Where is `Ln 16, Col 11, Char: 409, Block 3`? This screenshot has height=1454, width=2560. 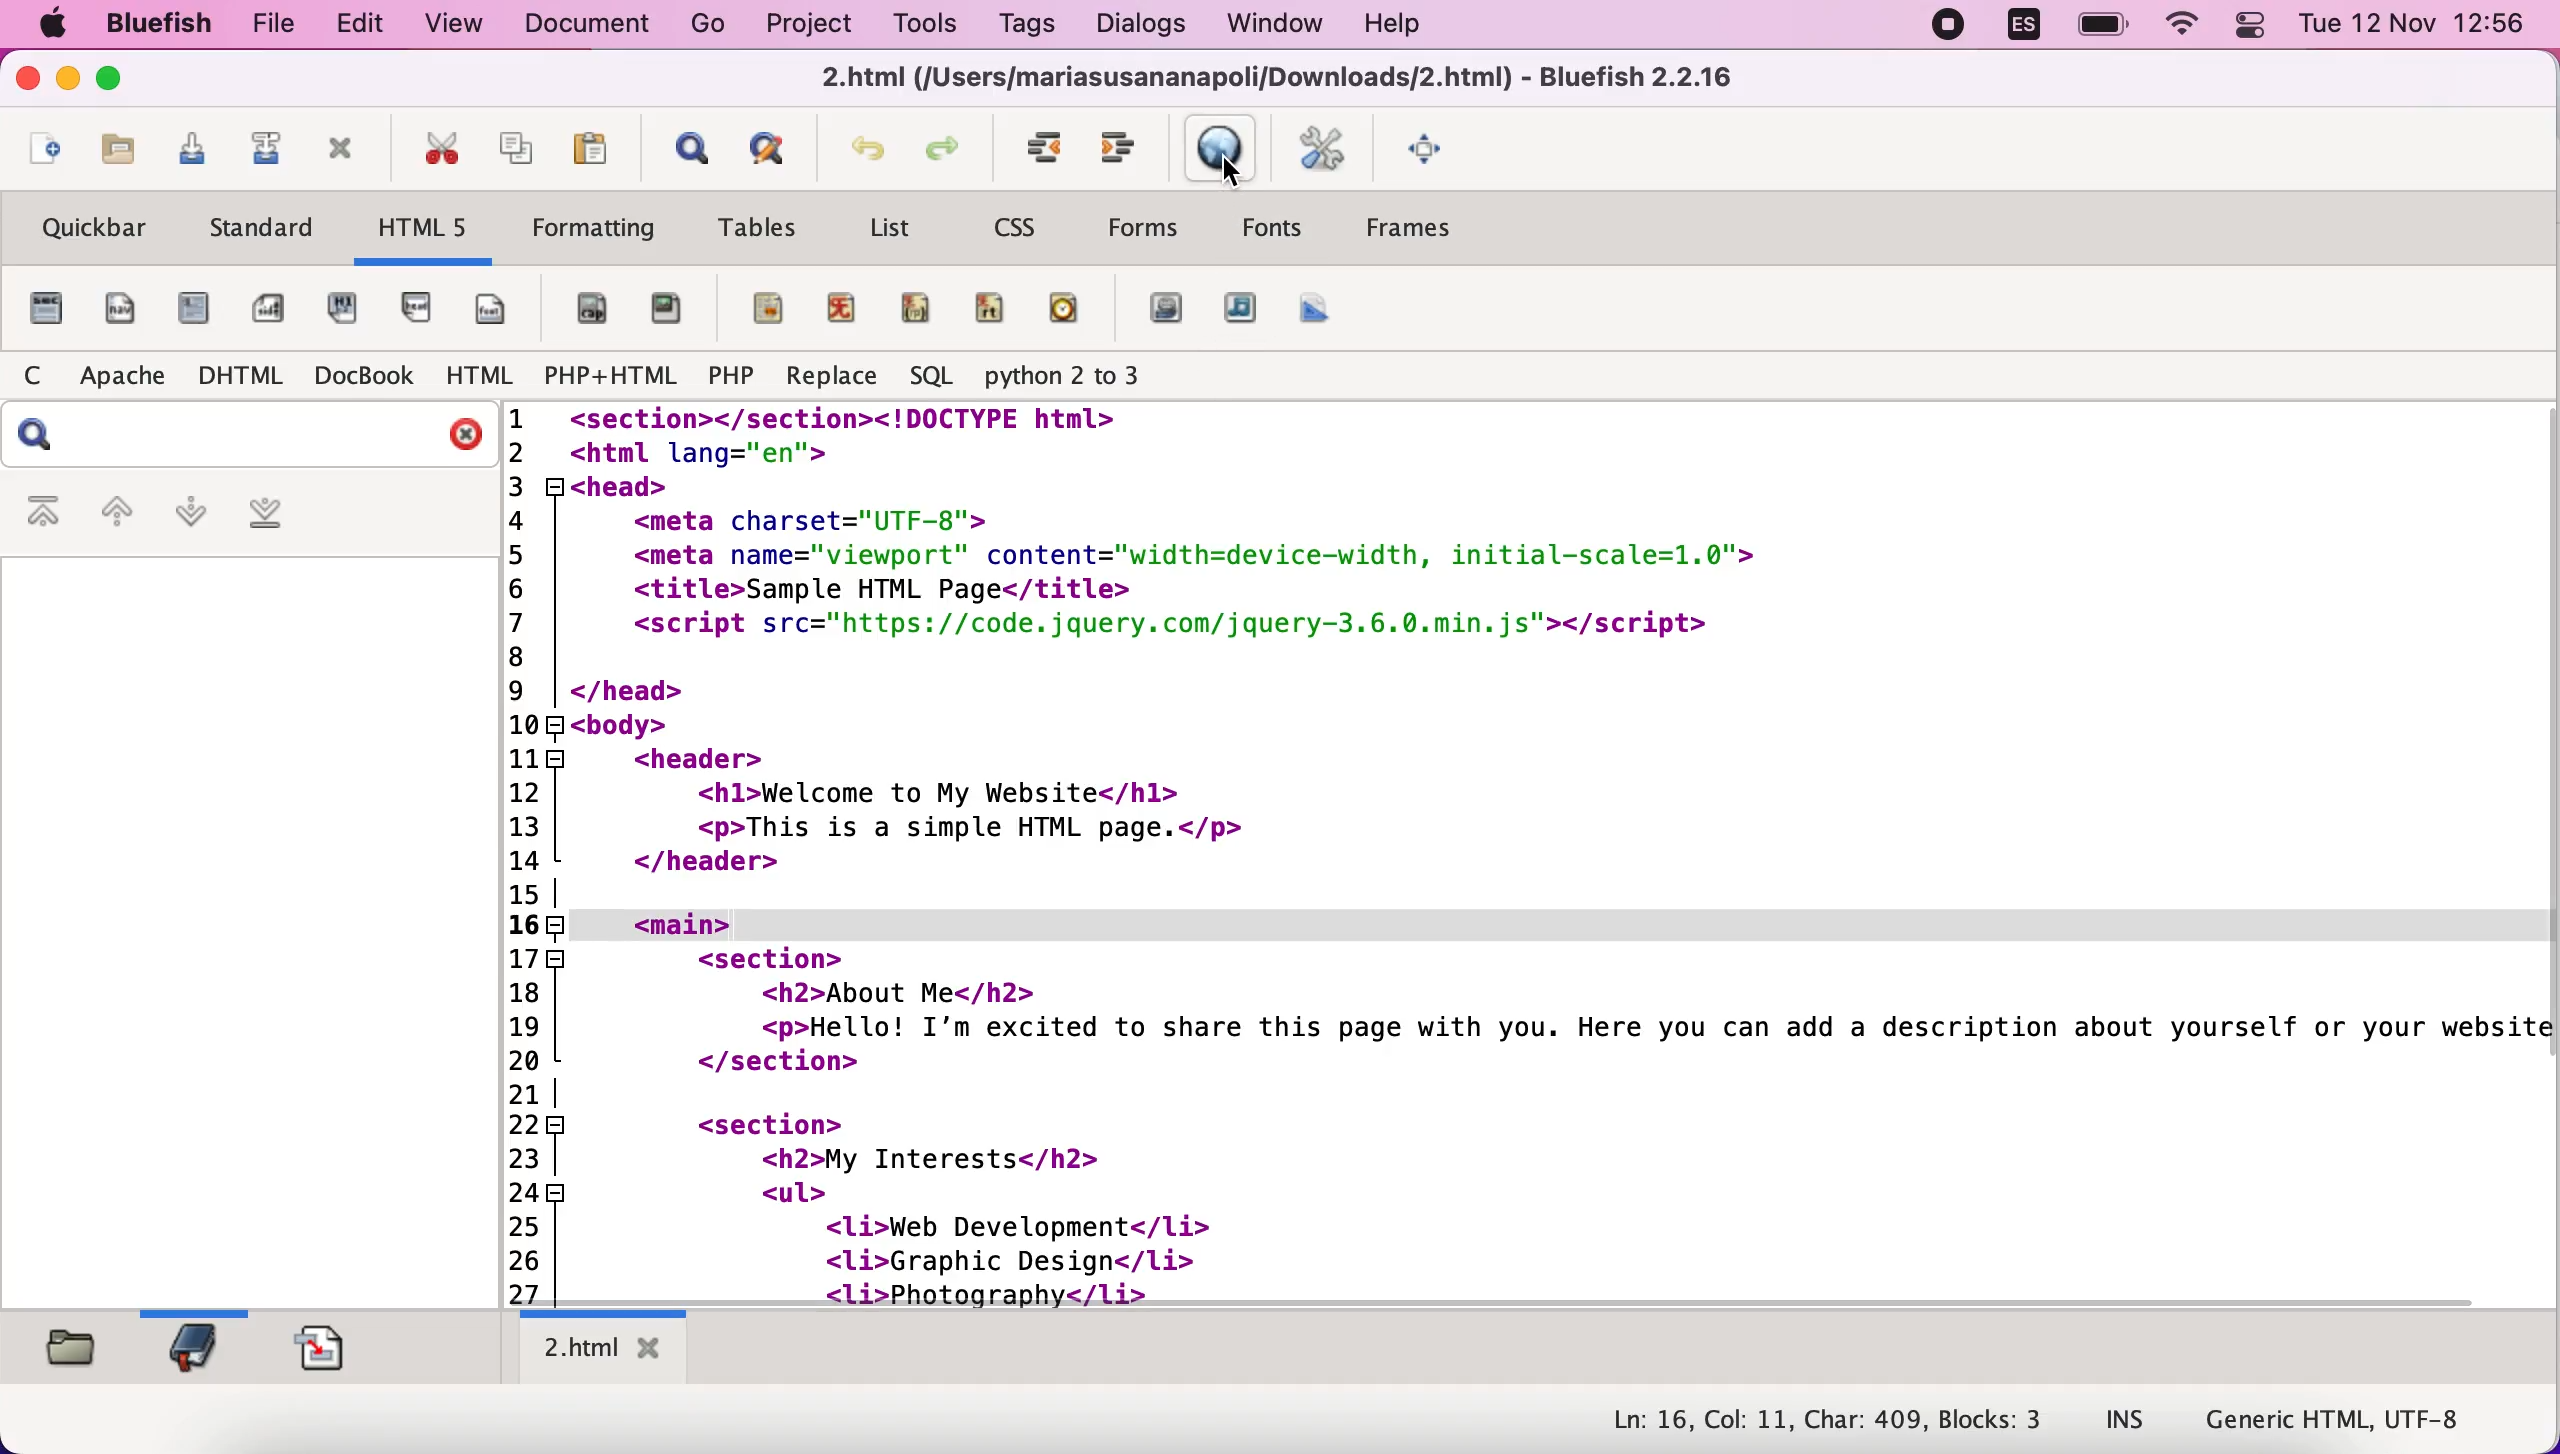
Ln 16, Col 11, Char: 409, Block 3 is located at coordinates (1822, 1422).